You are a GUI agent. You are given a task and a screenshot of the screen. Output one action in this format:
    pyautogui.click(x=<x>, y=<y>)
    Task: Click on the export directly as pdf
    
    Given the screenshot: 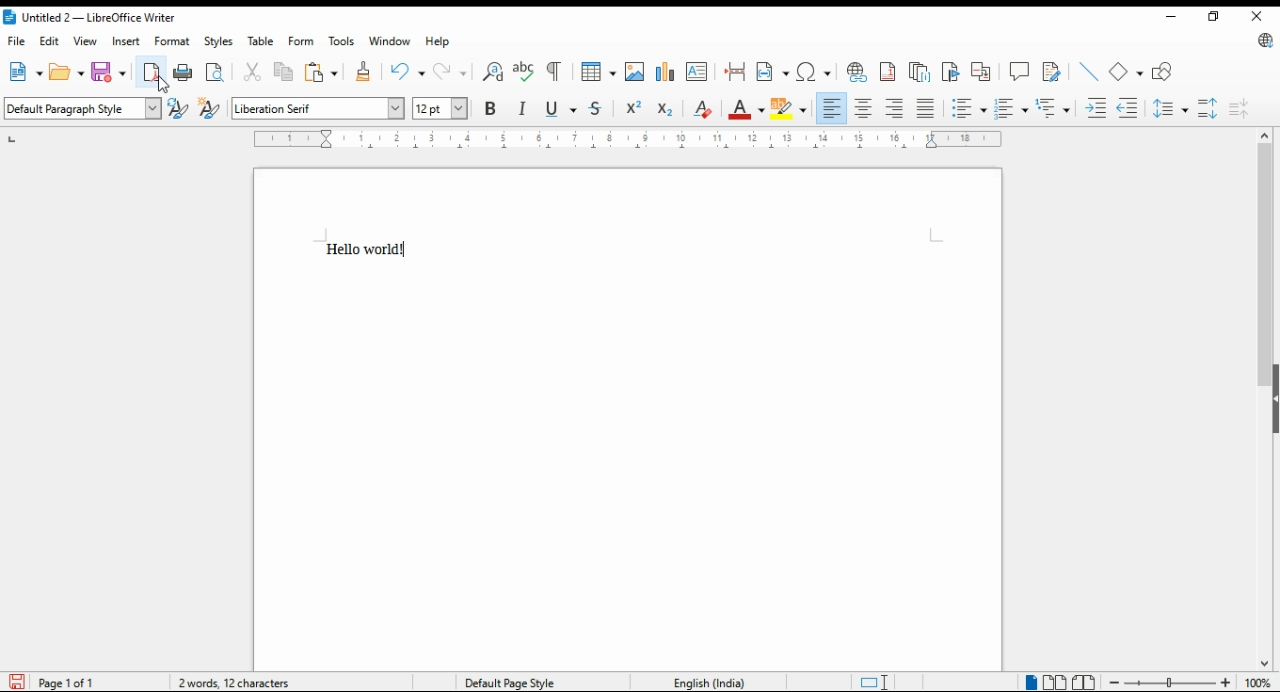 What is the action you would take?
    pyautogui.click(x=152, y=71)
    